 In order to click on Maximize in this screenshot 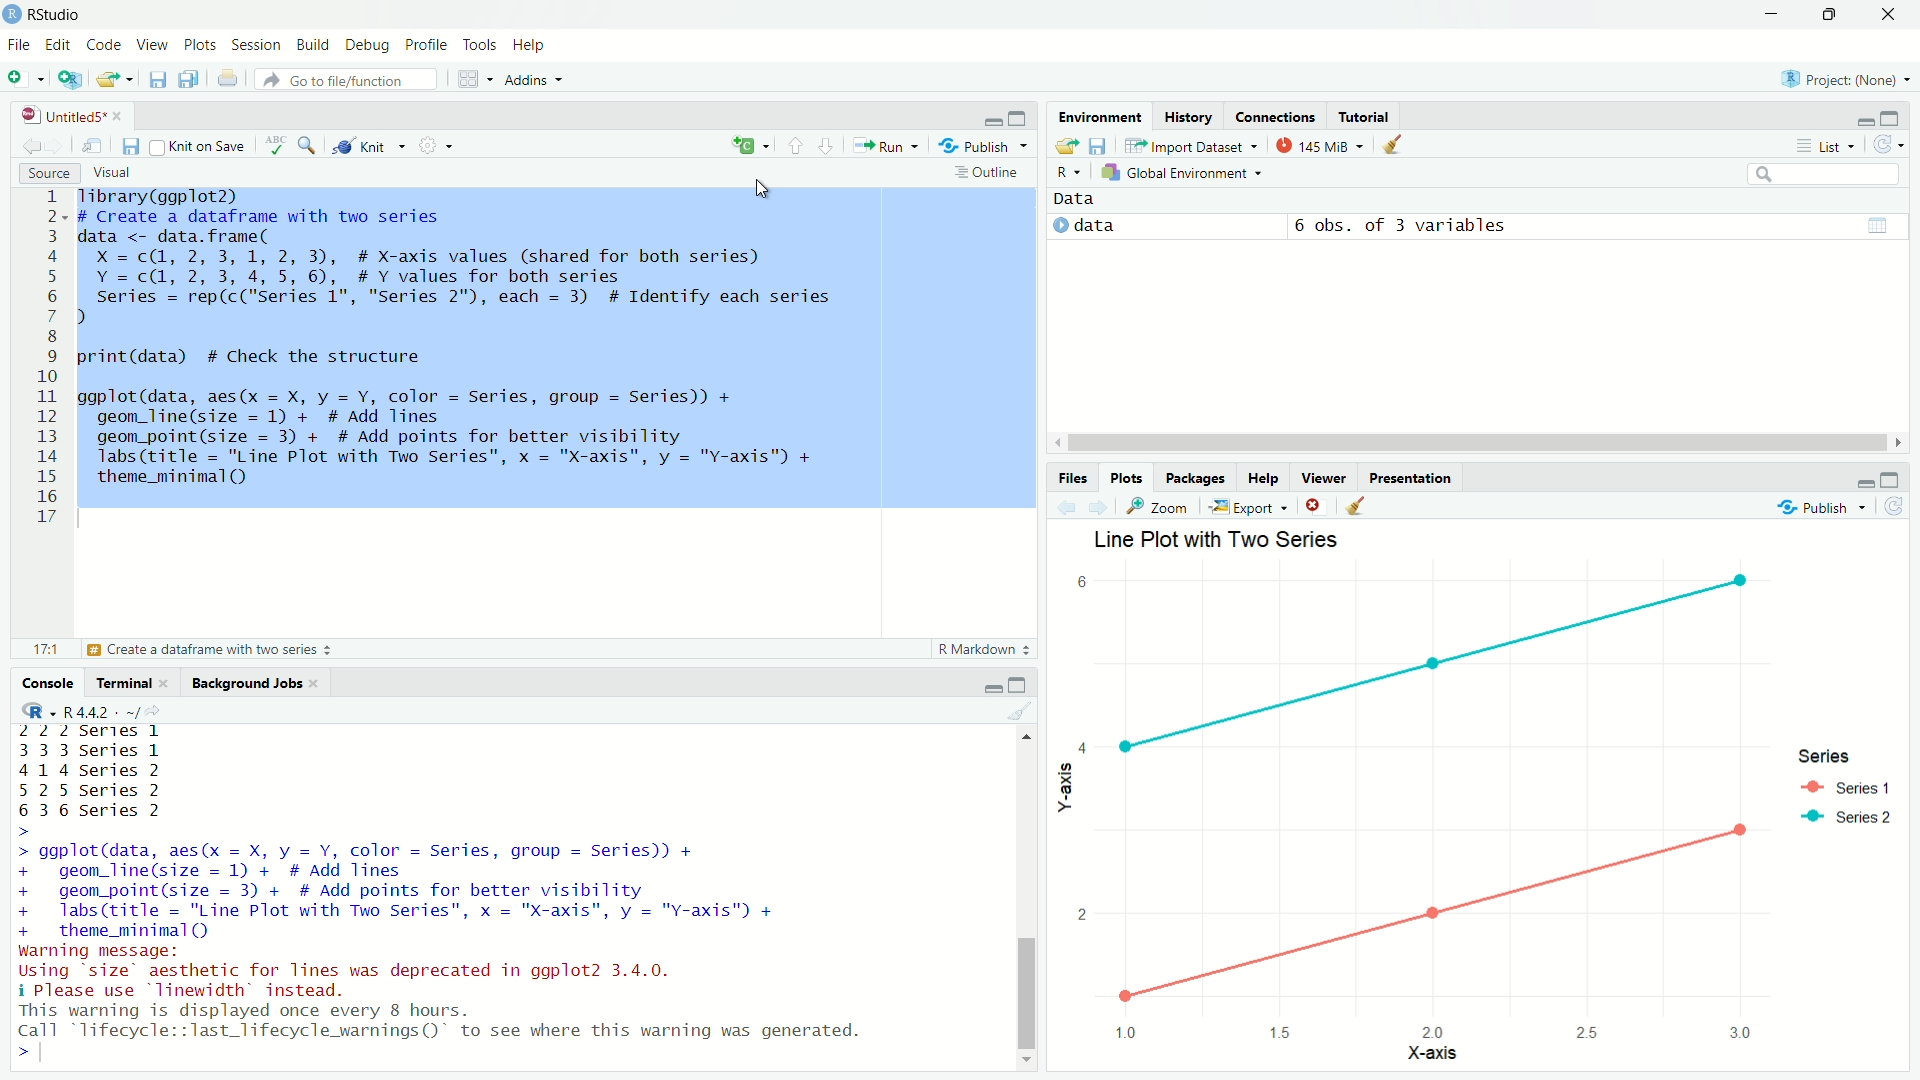, I will do `click(1894, 119)`.